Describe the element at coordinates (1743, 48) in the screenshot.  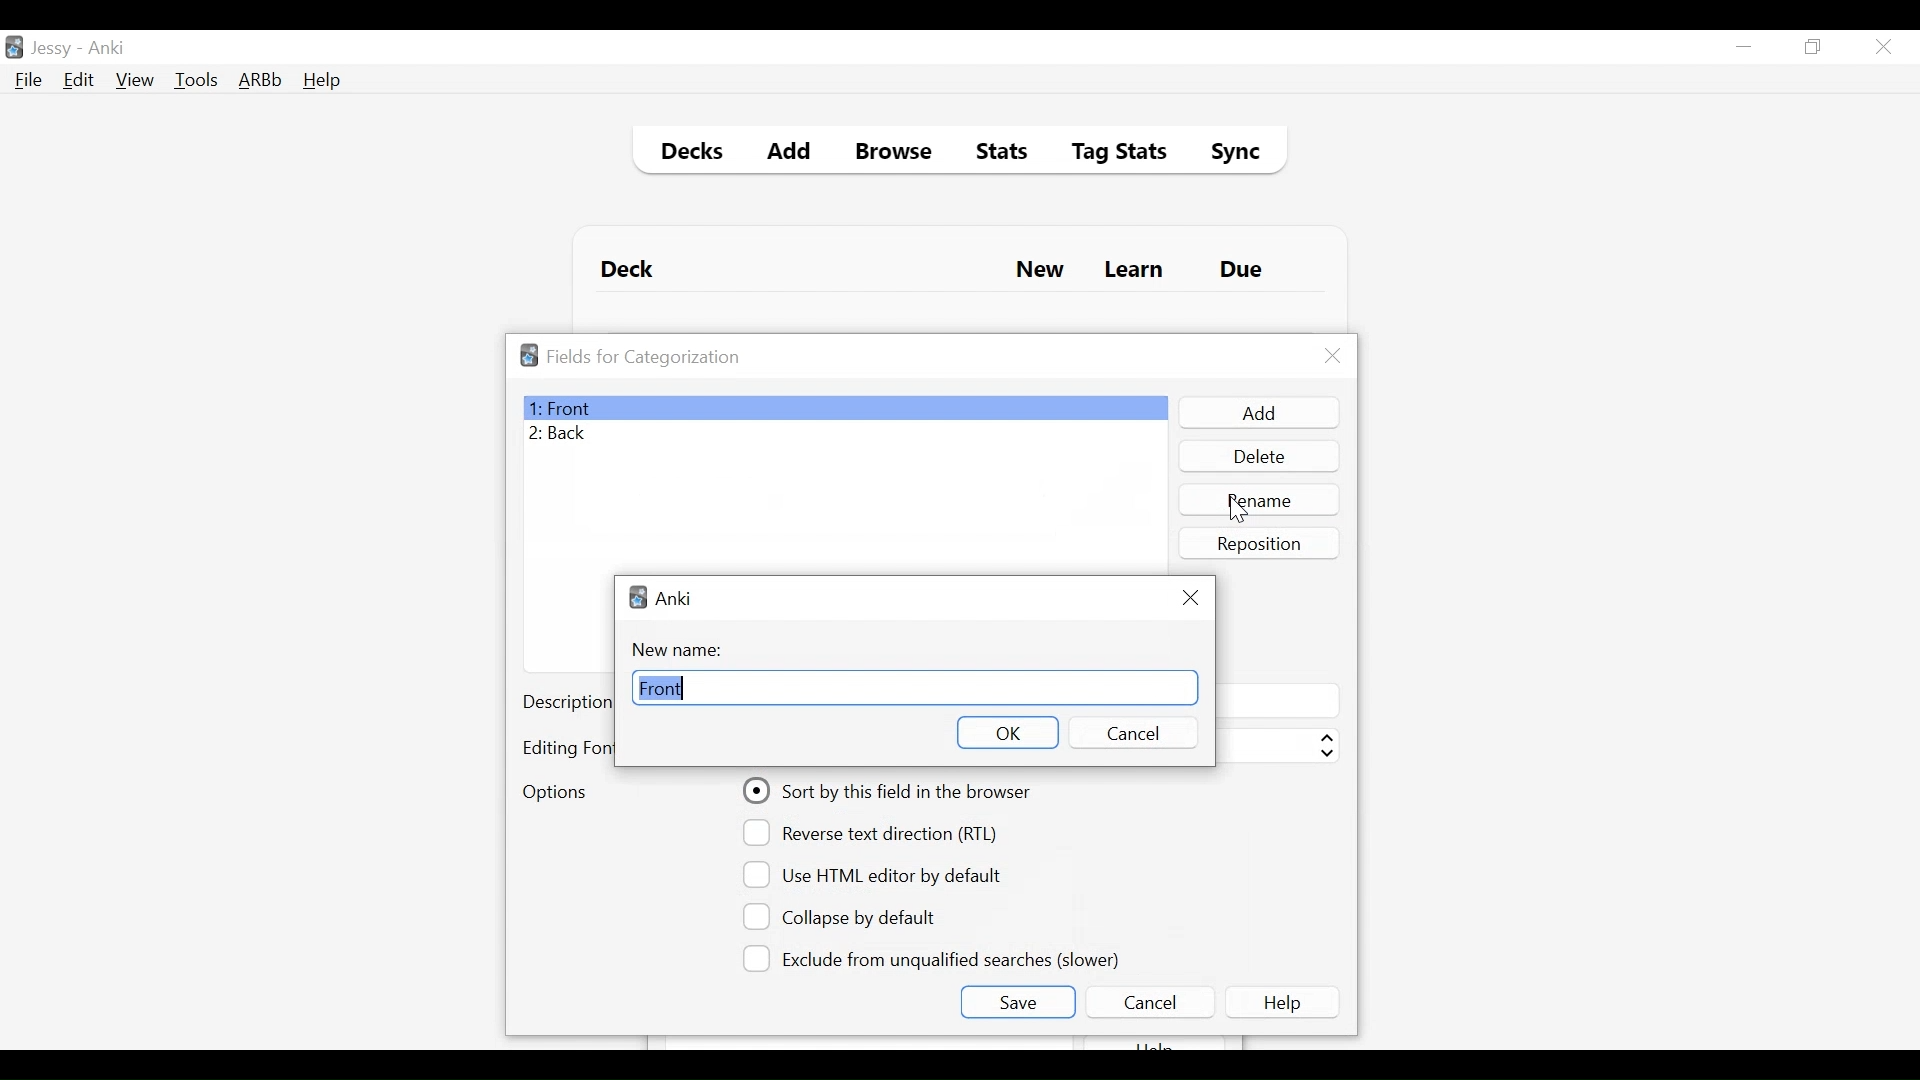
I see `minimize` at that location.